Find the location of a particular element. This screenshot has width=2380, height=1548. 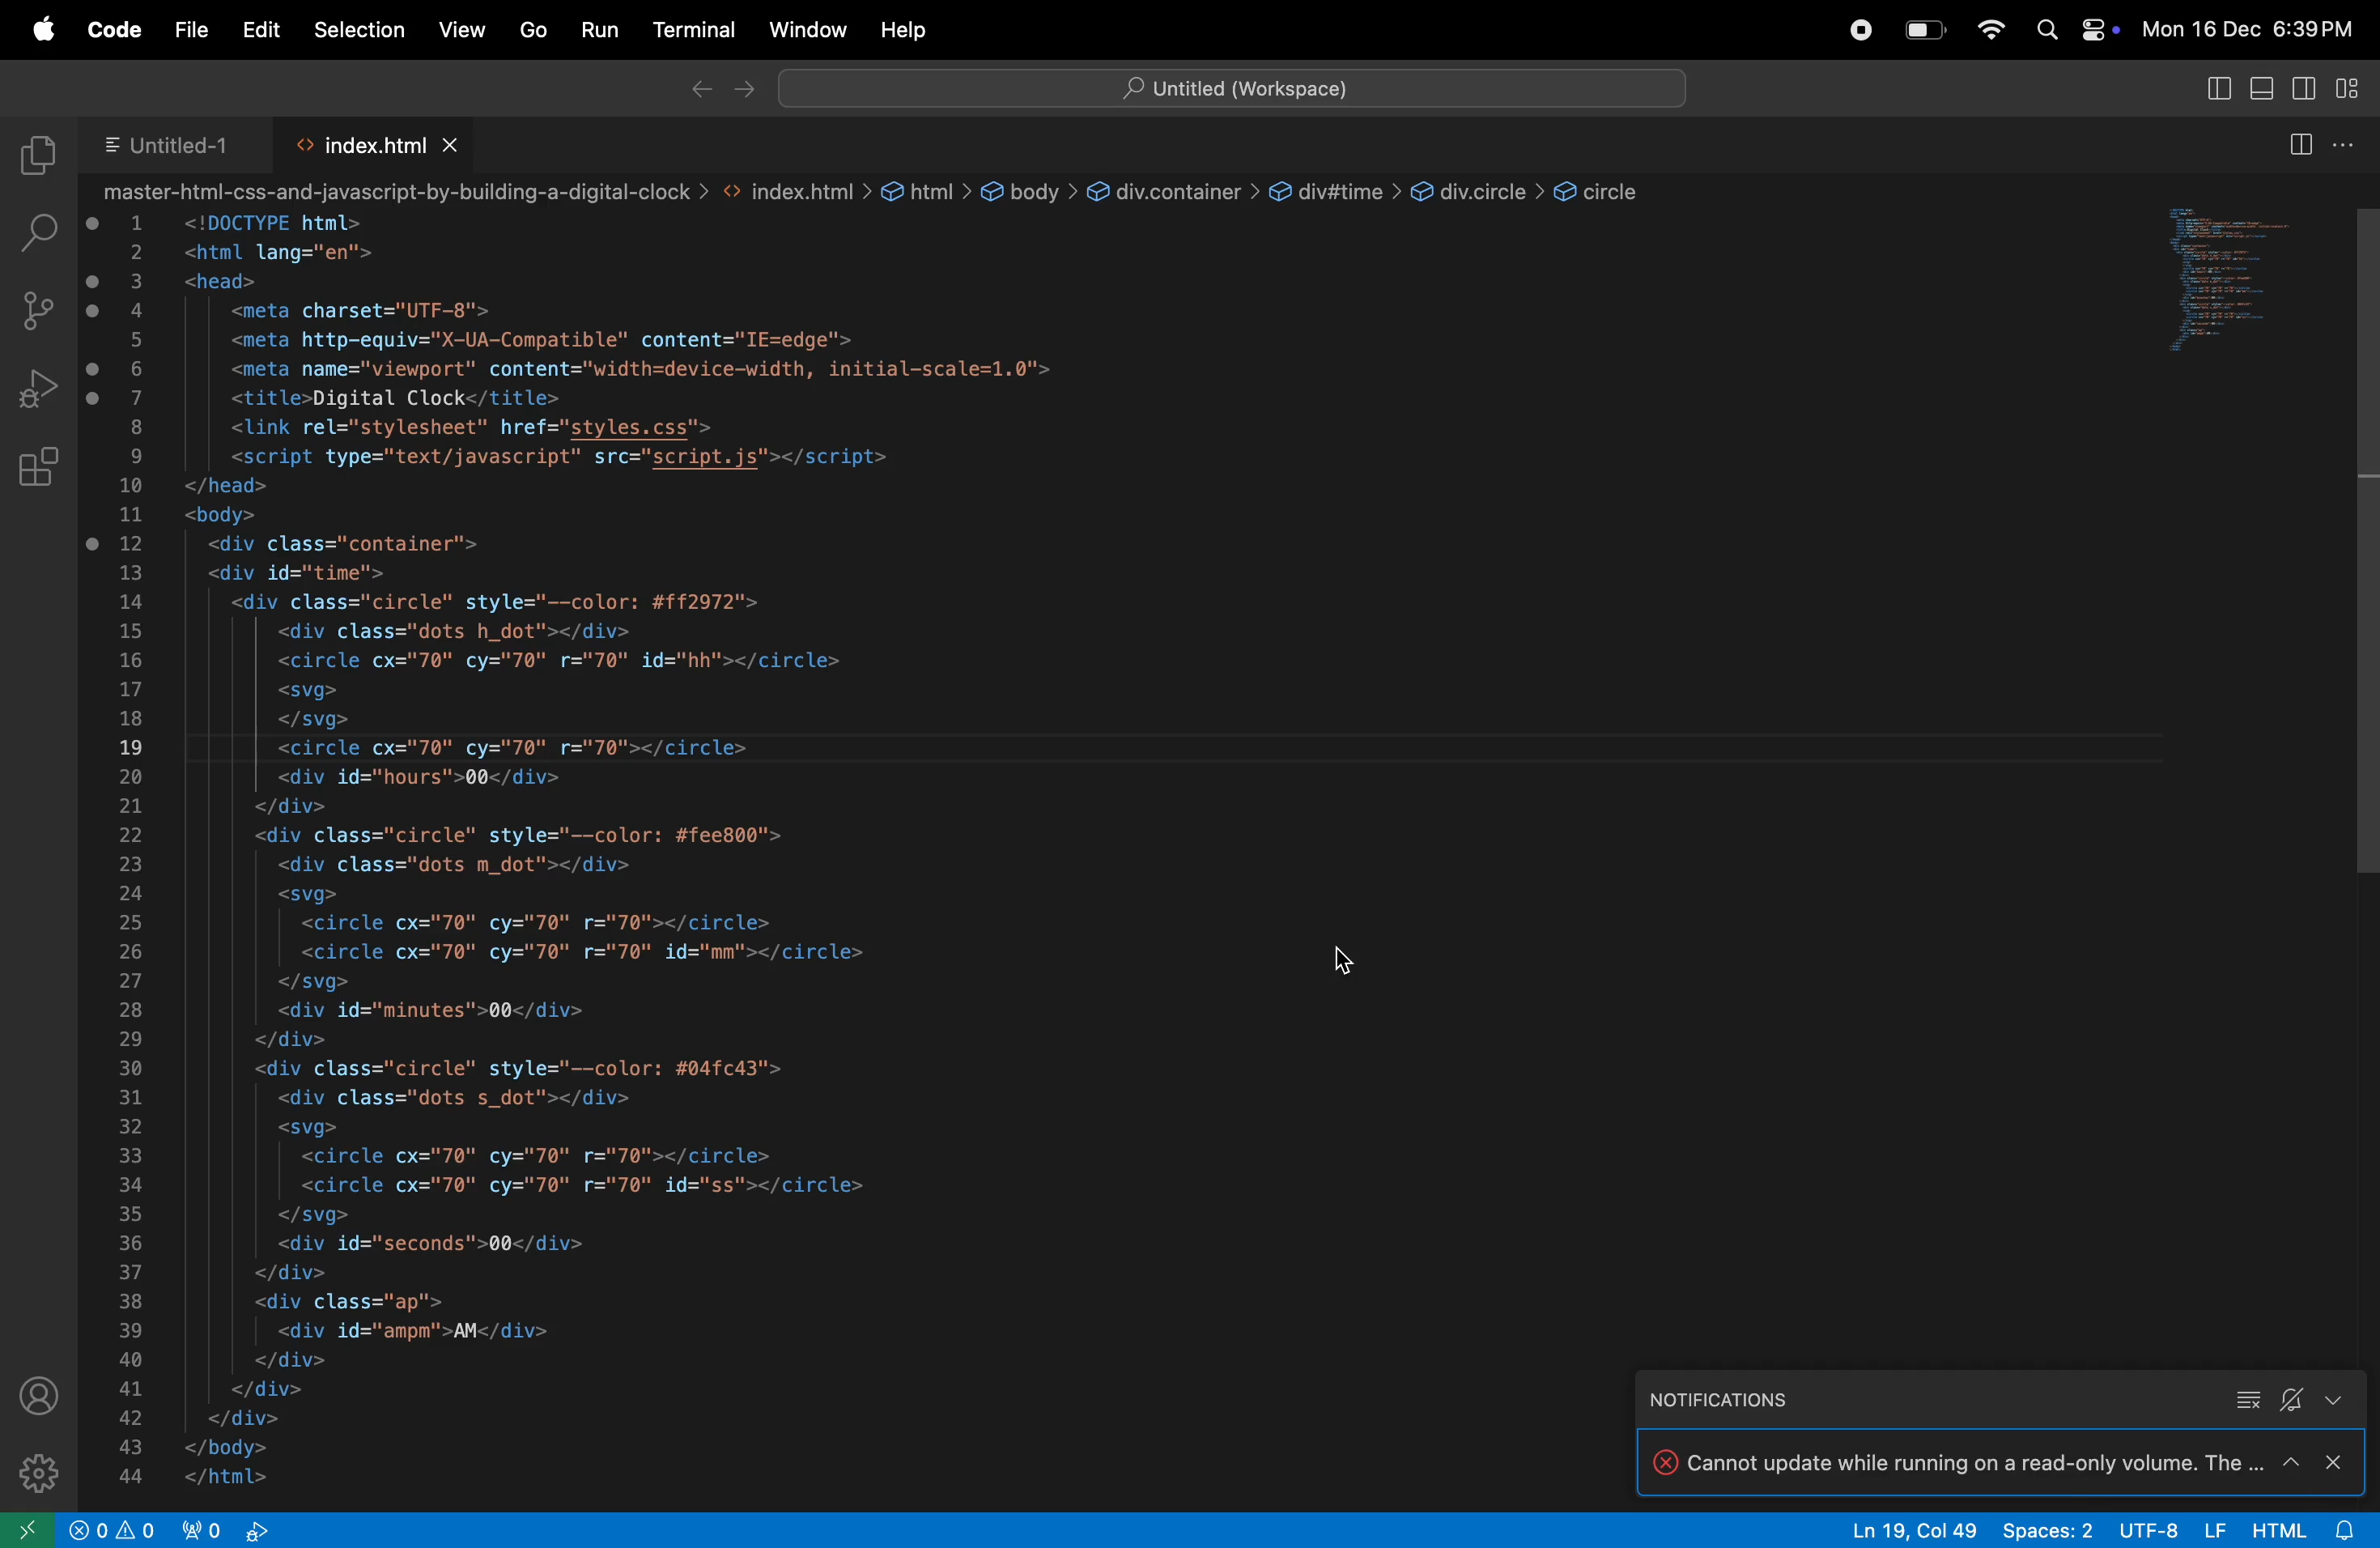

drop down is located at coordinates (2334, 1400).